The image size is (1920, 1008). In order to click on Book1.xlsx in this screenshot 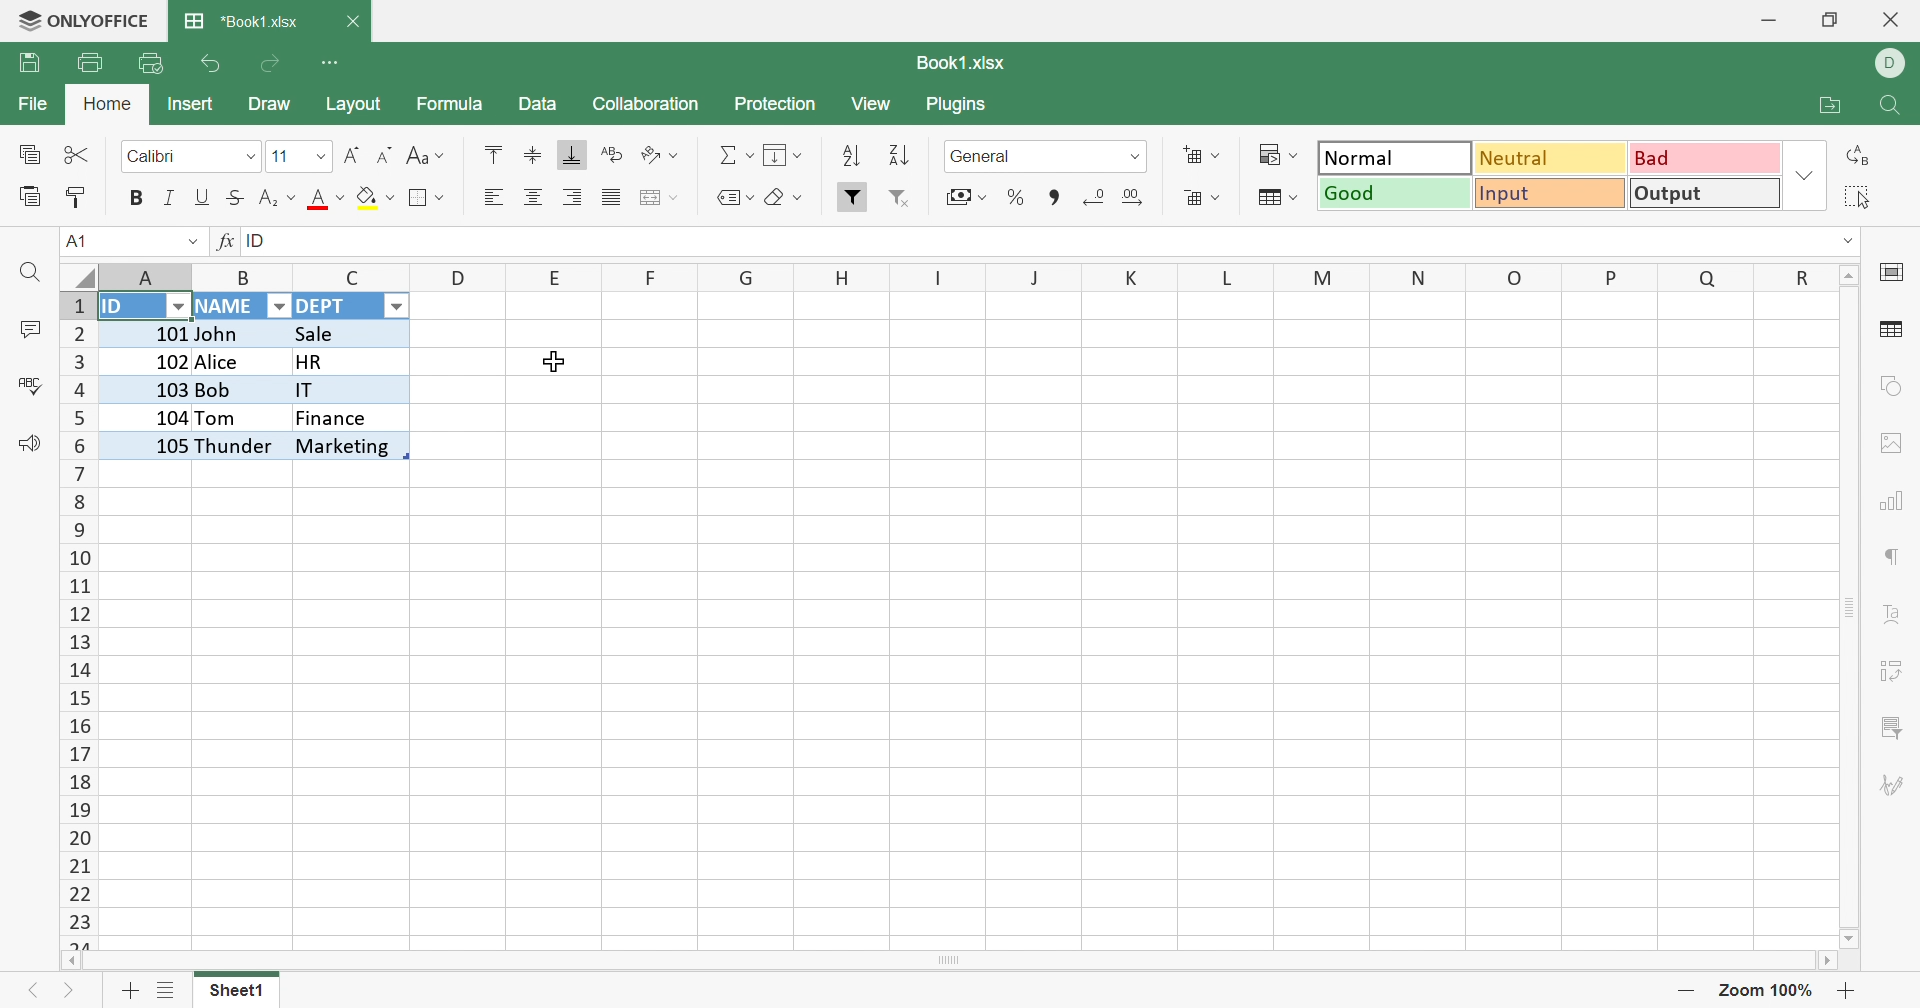, I will do `click(970, 65)`.